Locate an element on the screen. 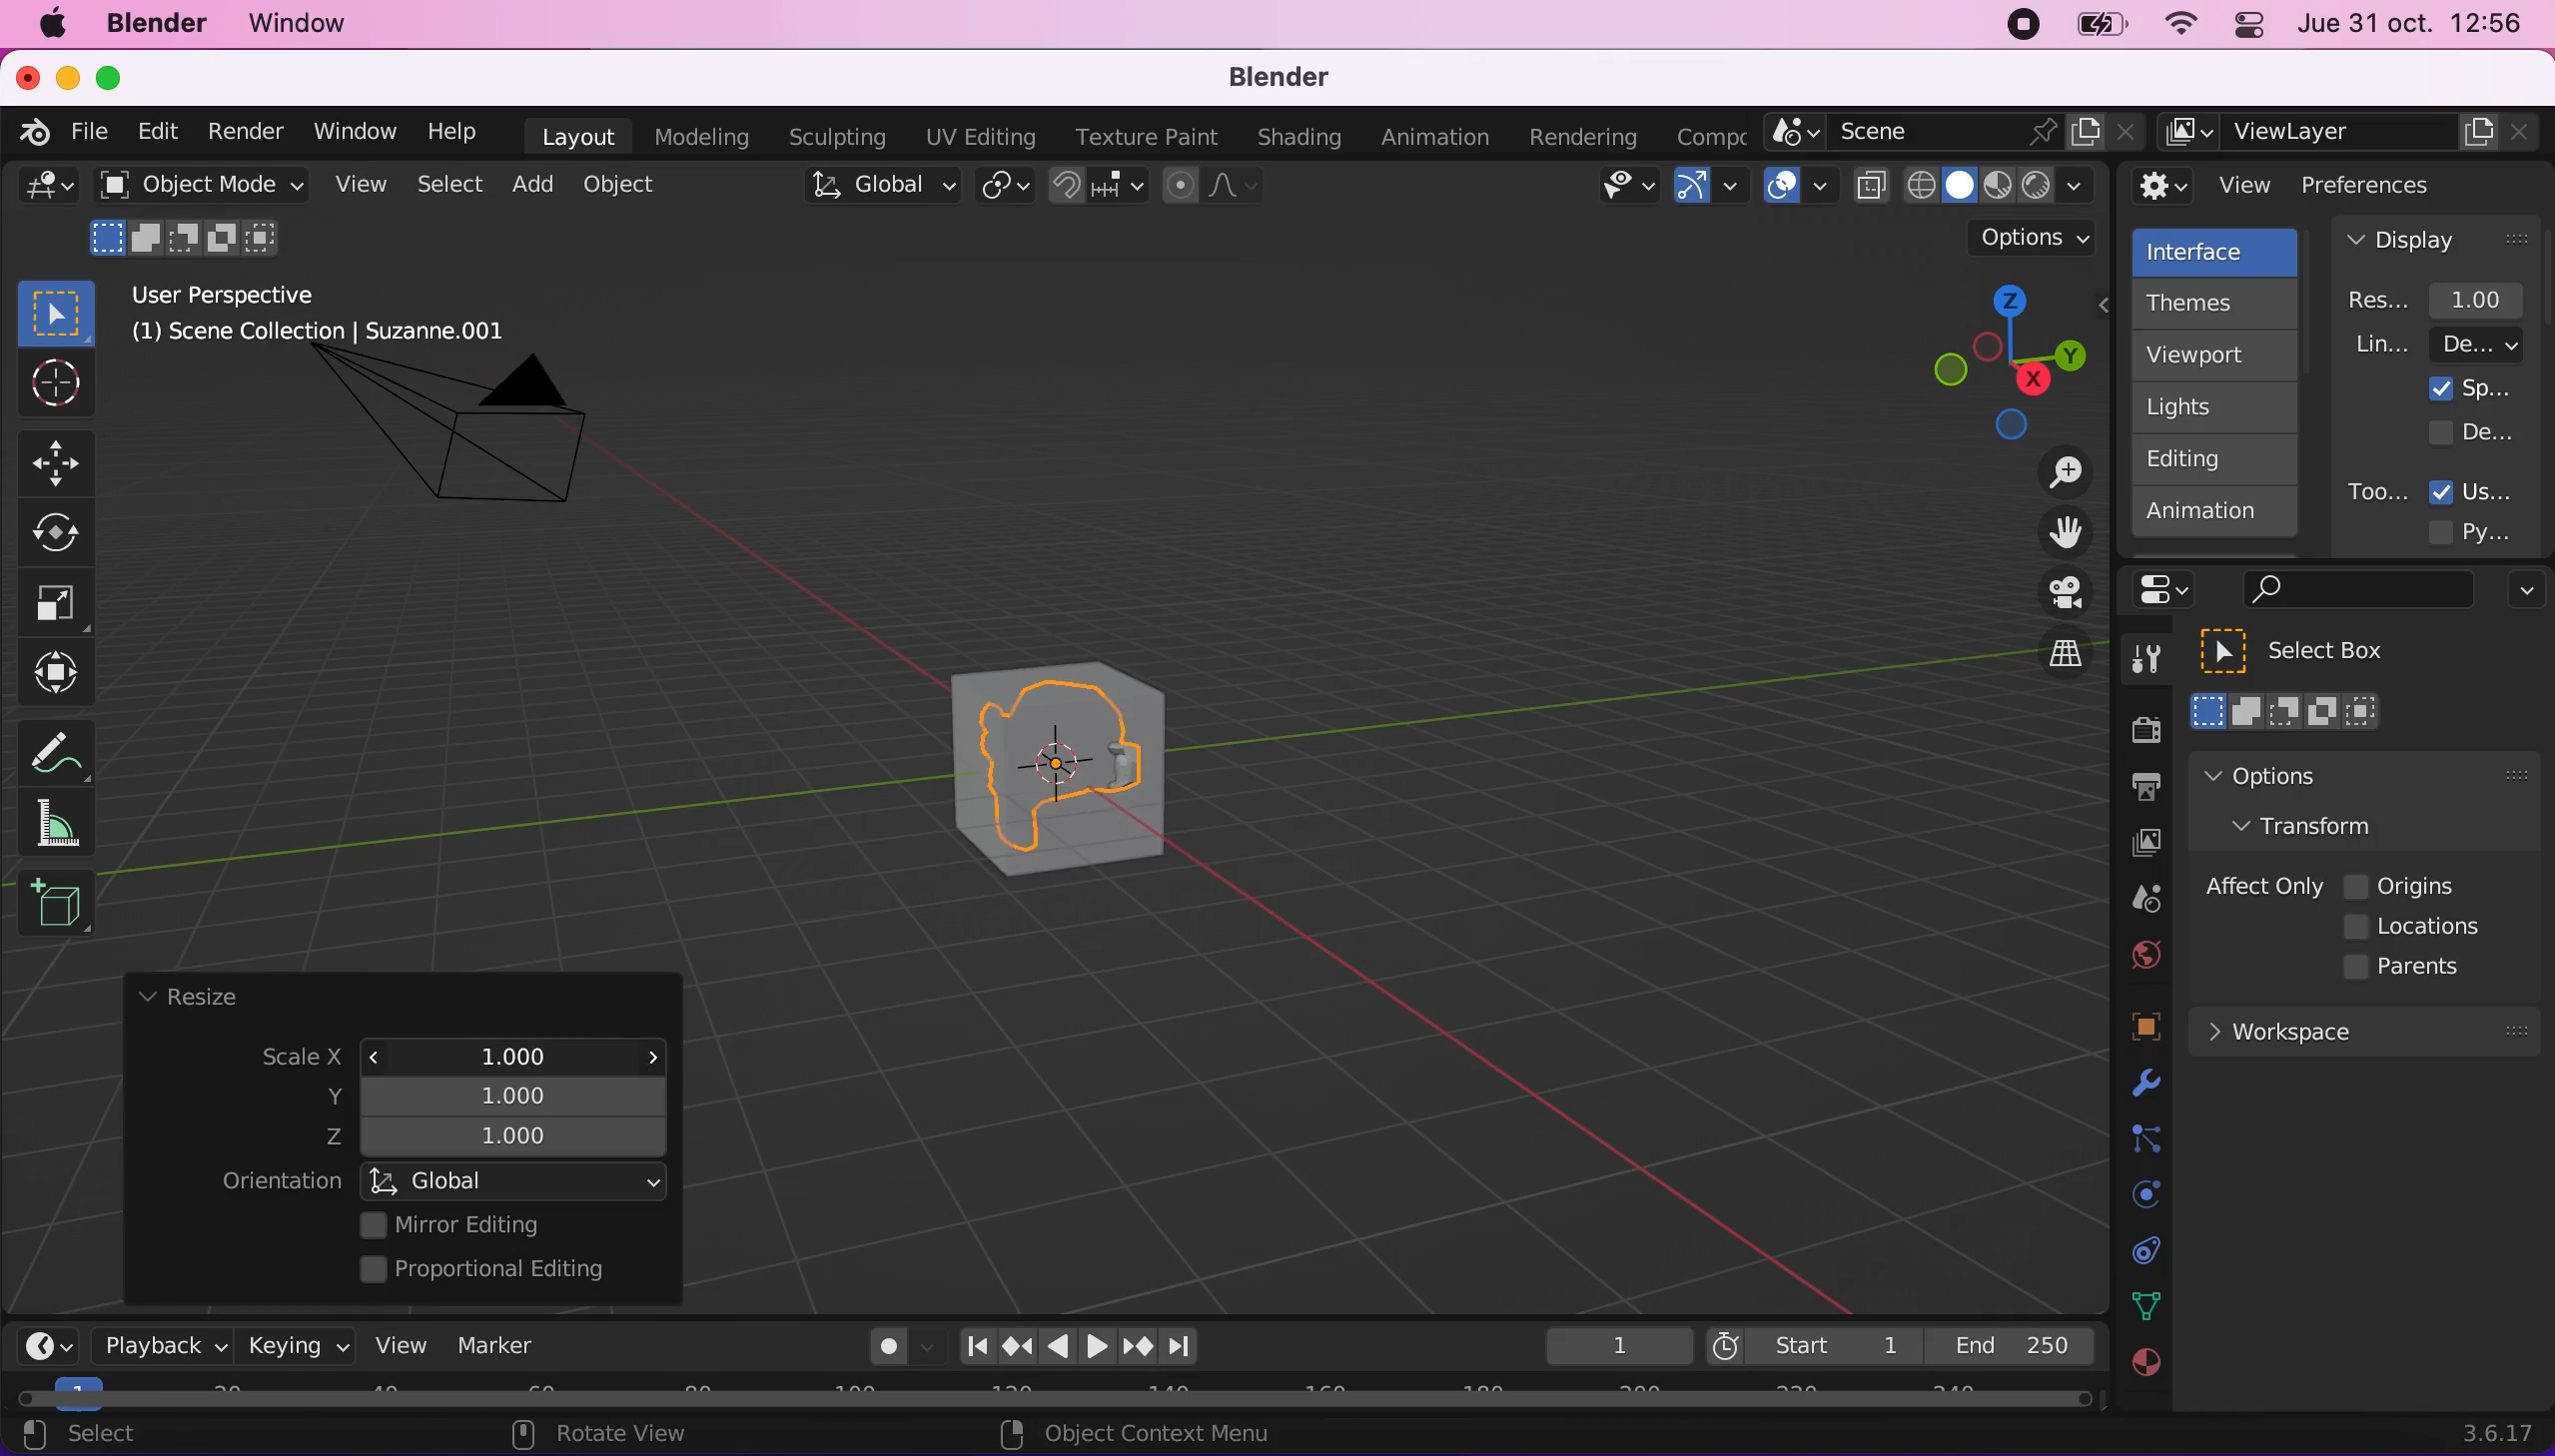 This screenshot has width=2555, height=1456. add is located at coordinates (529, 184).